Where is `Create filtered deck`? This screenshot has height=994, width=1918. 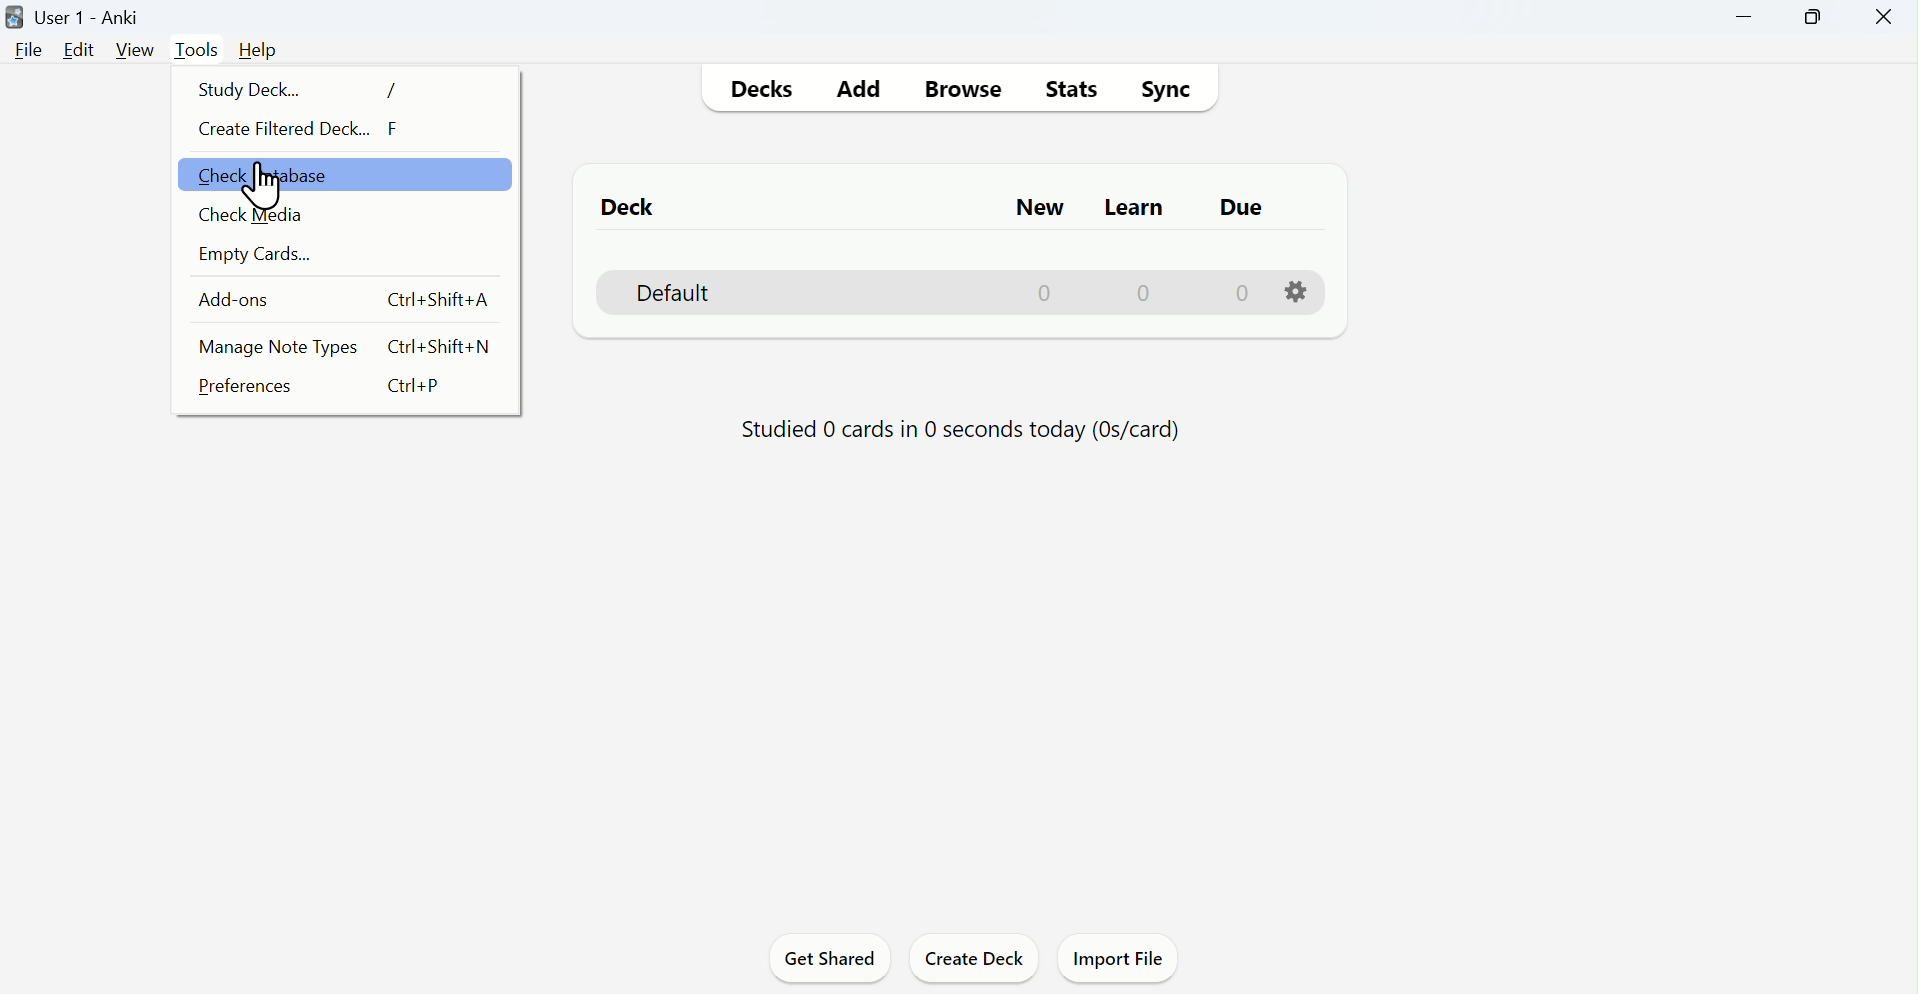
Create filtered deck is located at coordinates (323, 130).